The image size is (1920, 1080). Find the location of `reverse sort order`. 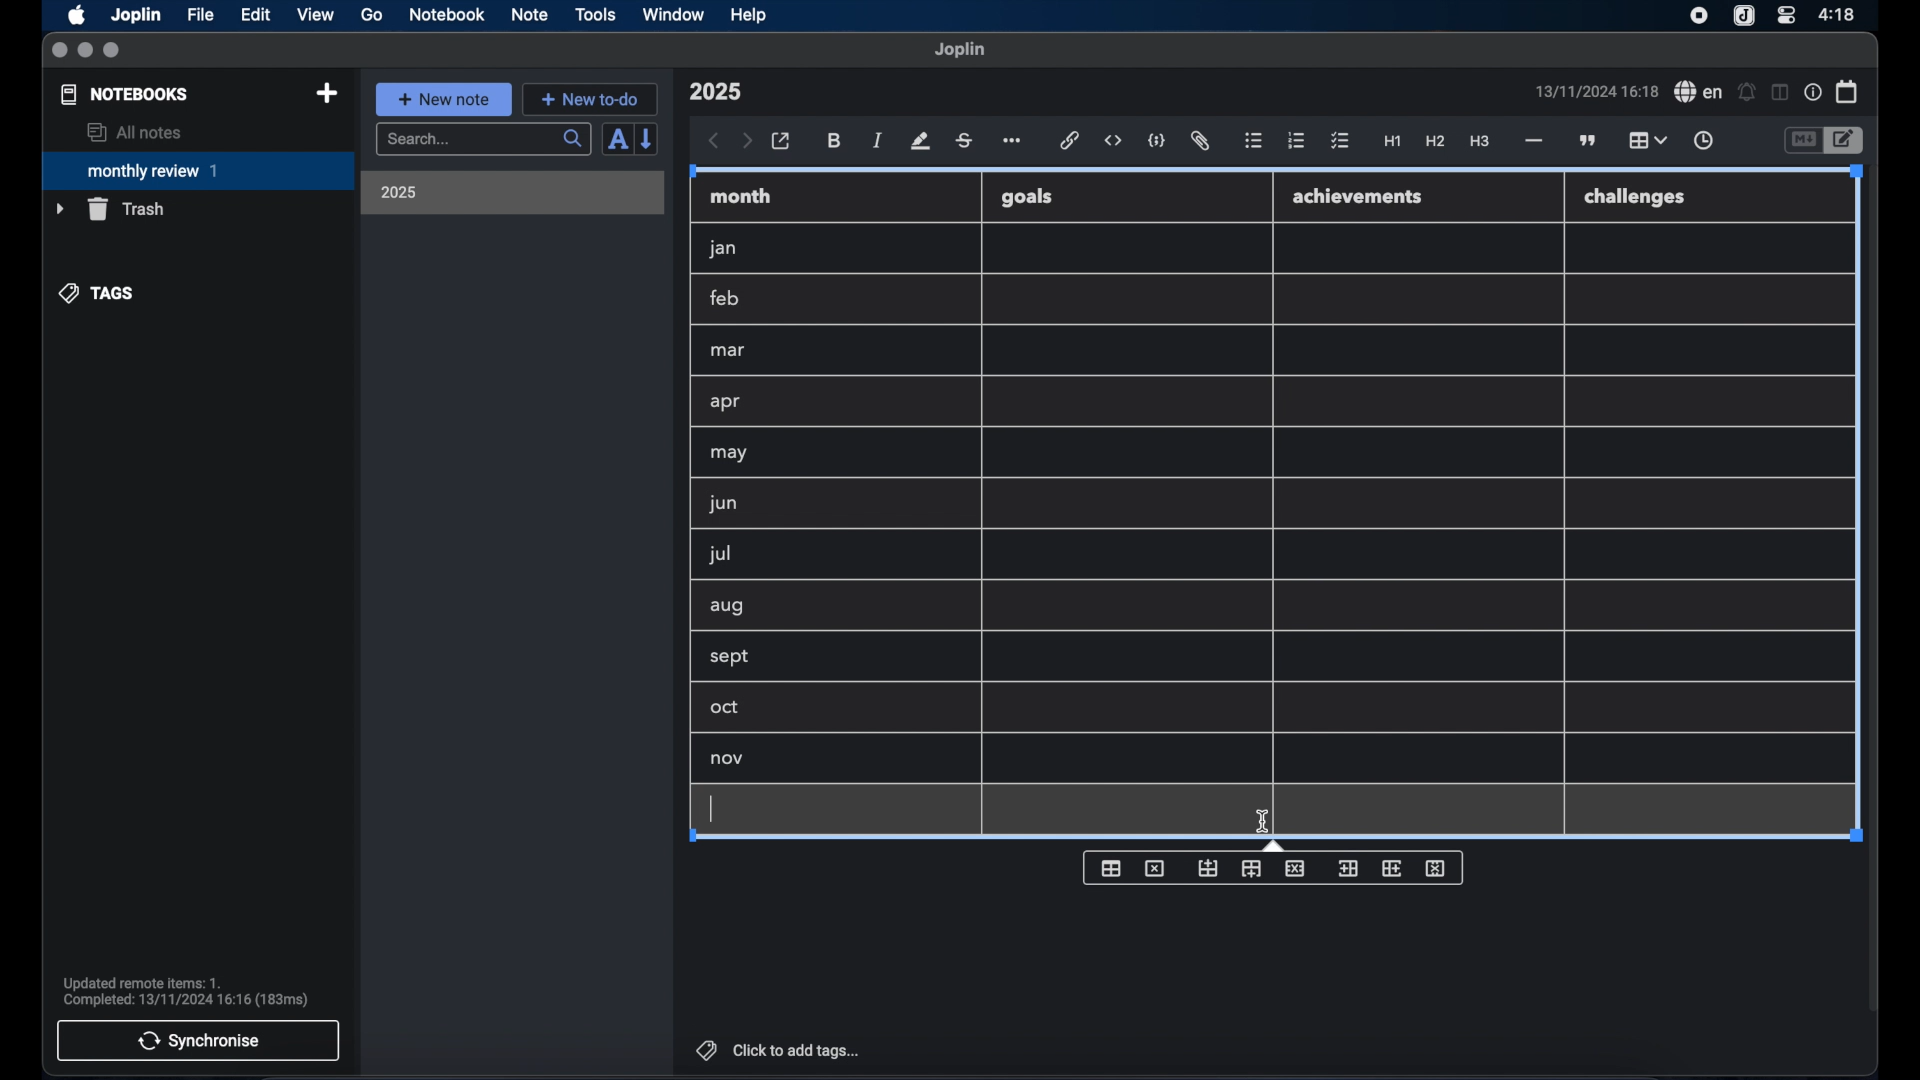

reverse sort order is located at coordinates (648, 138).